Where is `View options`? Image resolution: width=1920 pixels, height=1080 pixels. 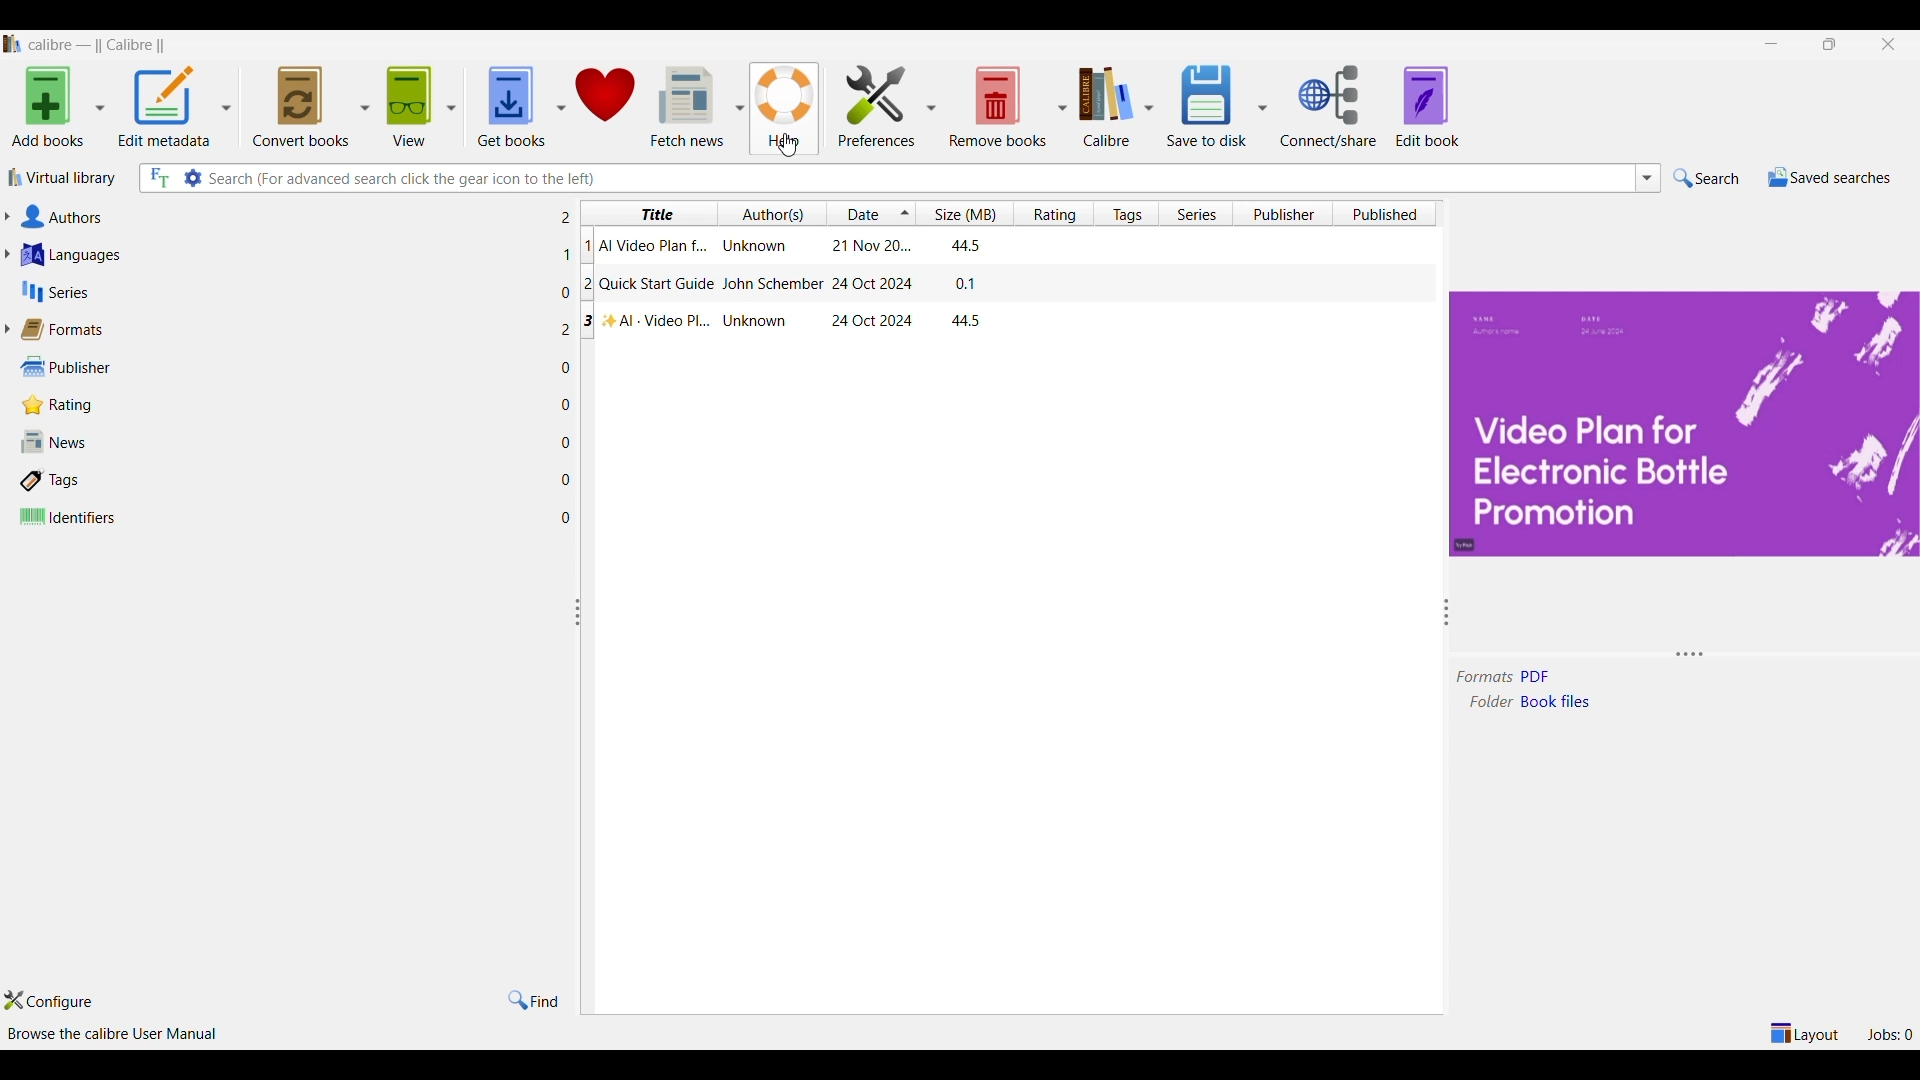 View options is located at coordinates (449, 106).